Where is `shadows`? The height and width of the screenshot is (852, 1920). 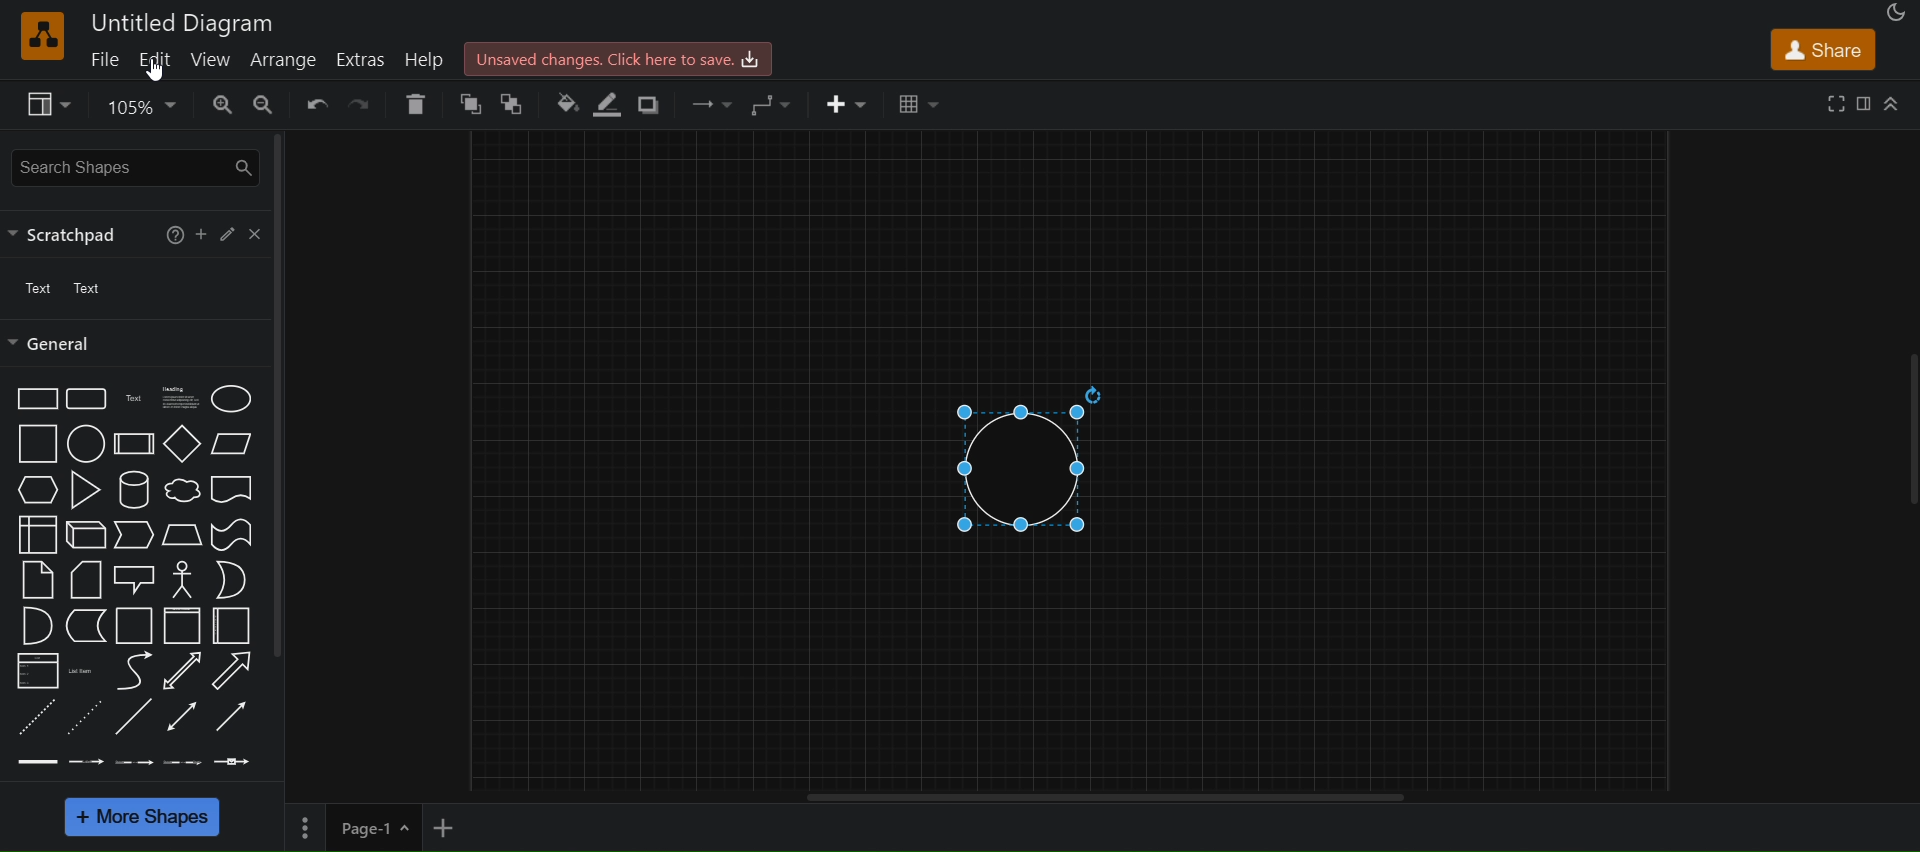 shadows is located at coordinates (650, 107).